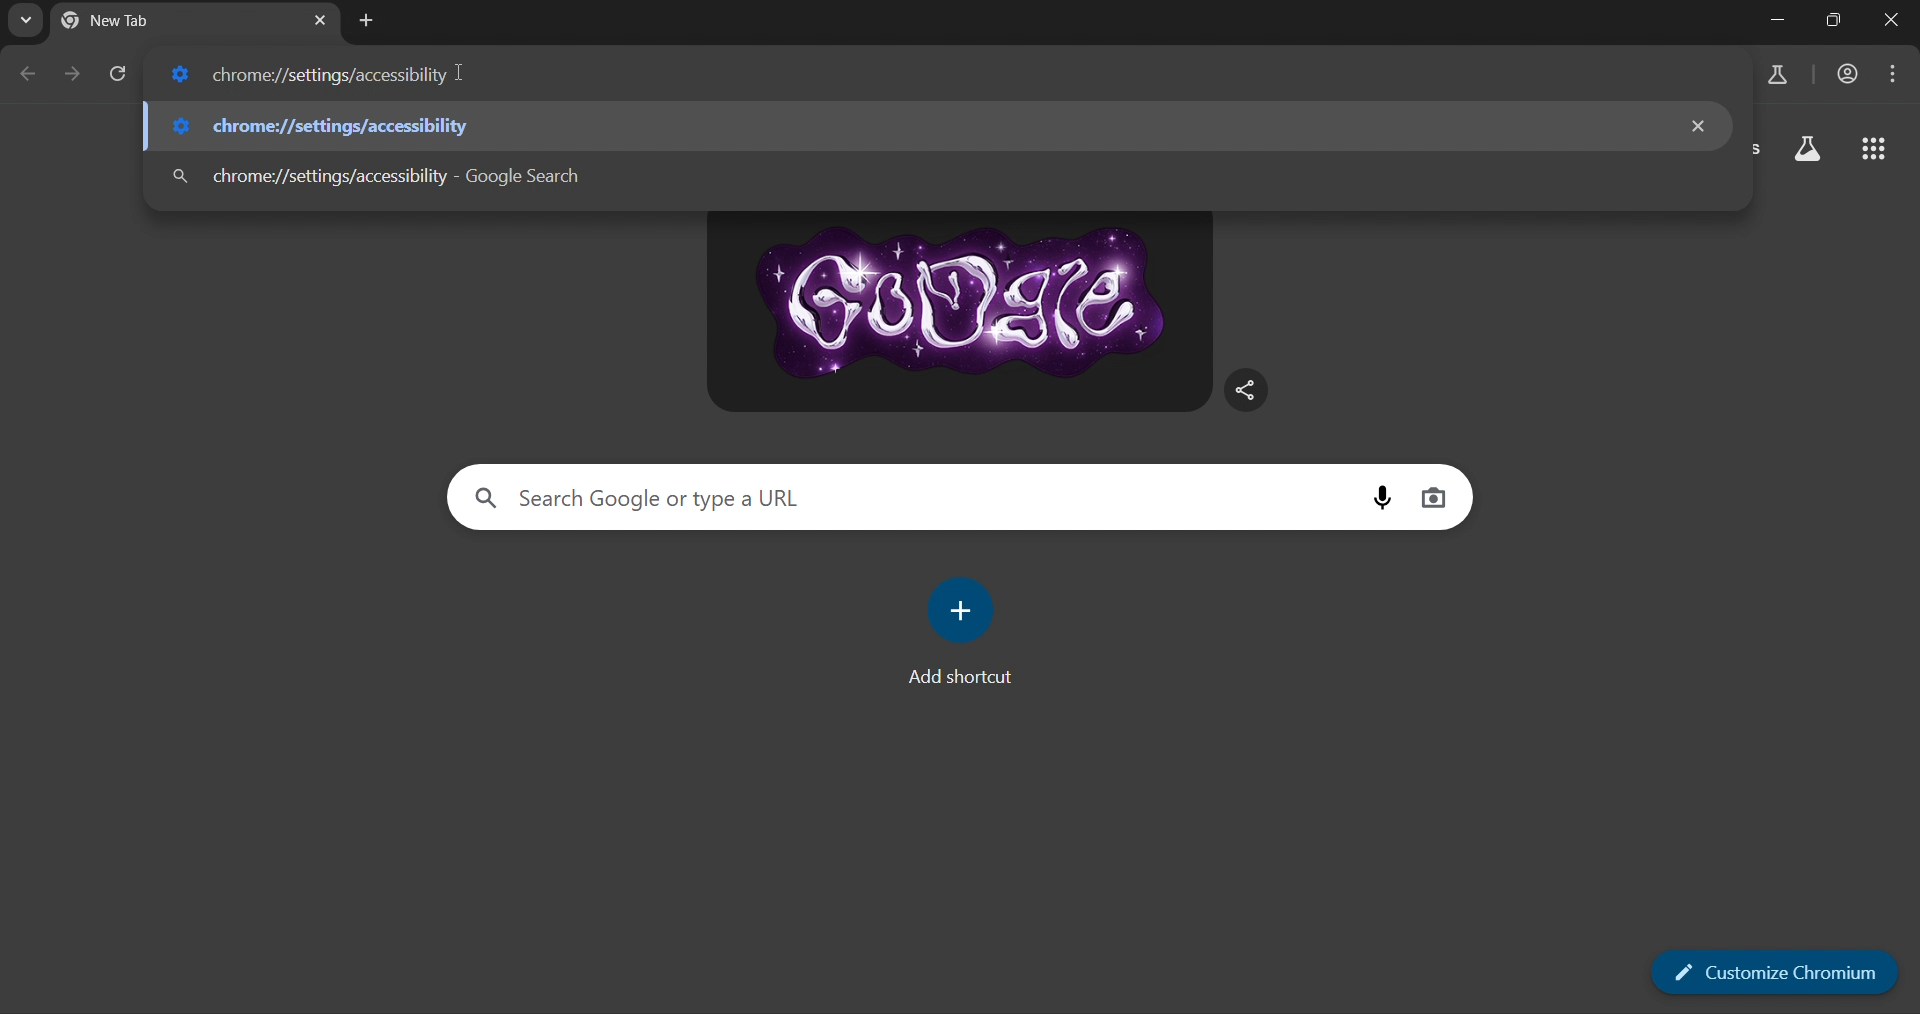 This screenshot has height=1014, width=1920. What do you see at coordinates (153, 22) in the screenshot?
I see `current tab` at bounding box center [153, 22].